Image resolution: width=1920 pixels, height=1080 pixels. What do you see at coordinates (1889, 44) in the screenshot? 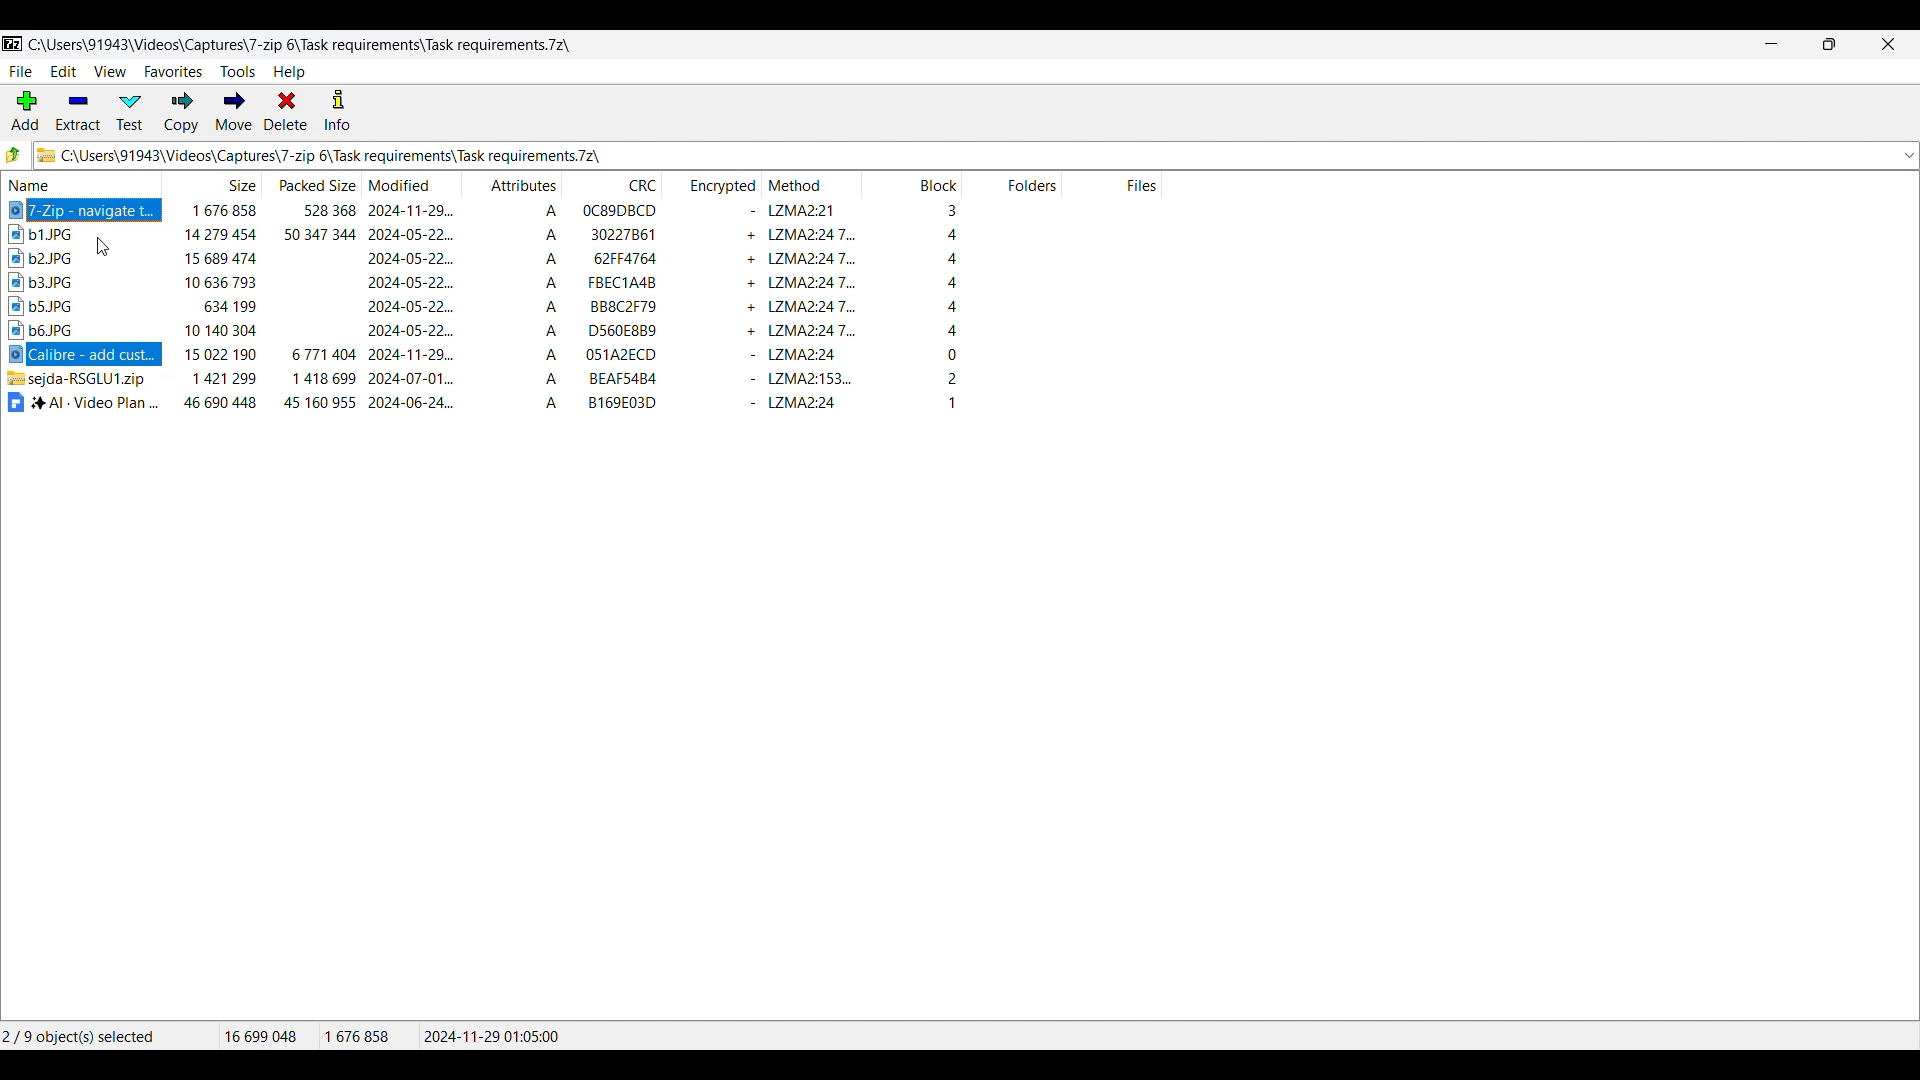
I see `Close interface` at bounding box center [1889, 44].